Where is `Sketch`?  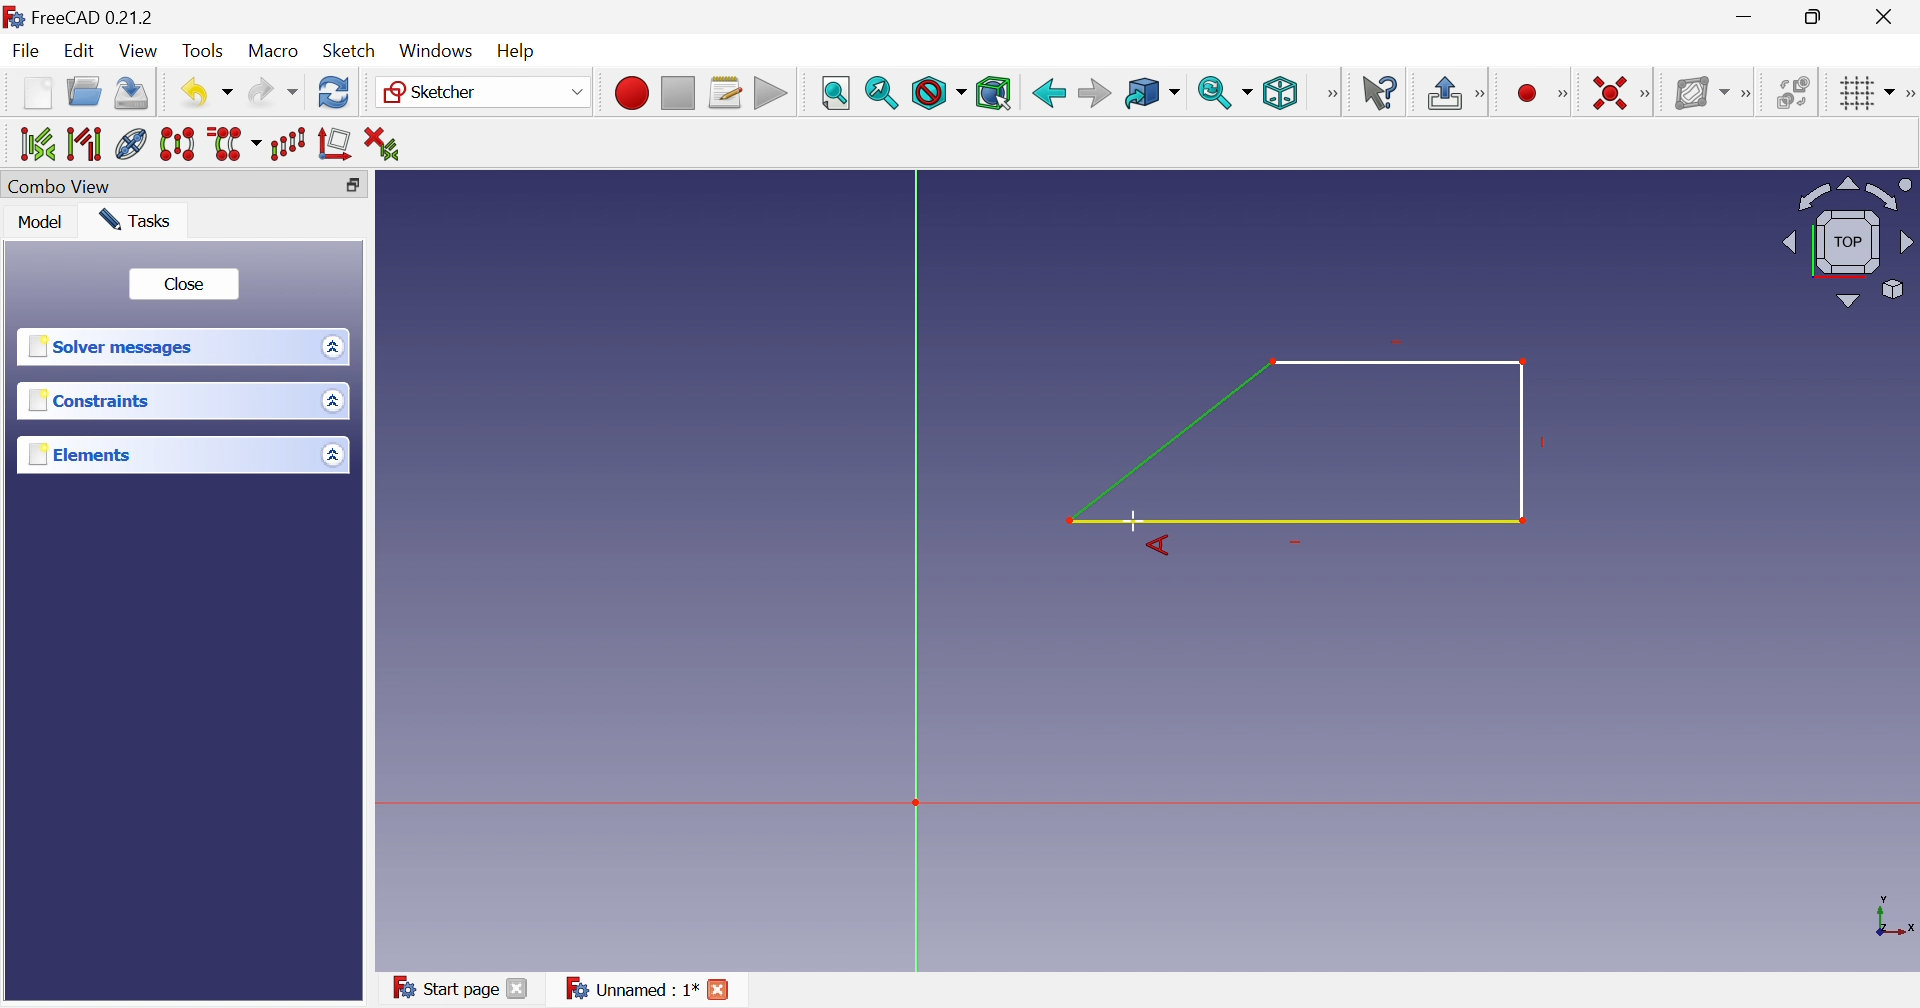 Sketch is located at coordinates (351, 51).